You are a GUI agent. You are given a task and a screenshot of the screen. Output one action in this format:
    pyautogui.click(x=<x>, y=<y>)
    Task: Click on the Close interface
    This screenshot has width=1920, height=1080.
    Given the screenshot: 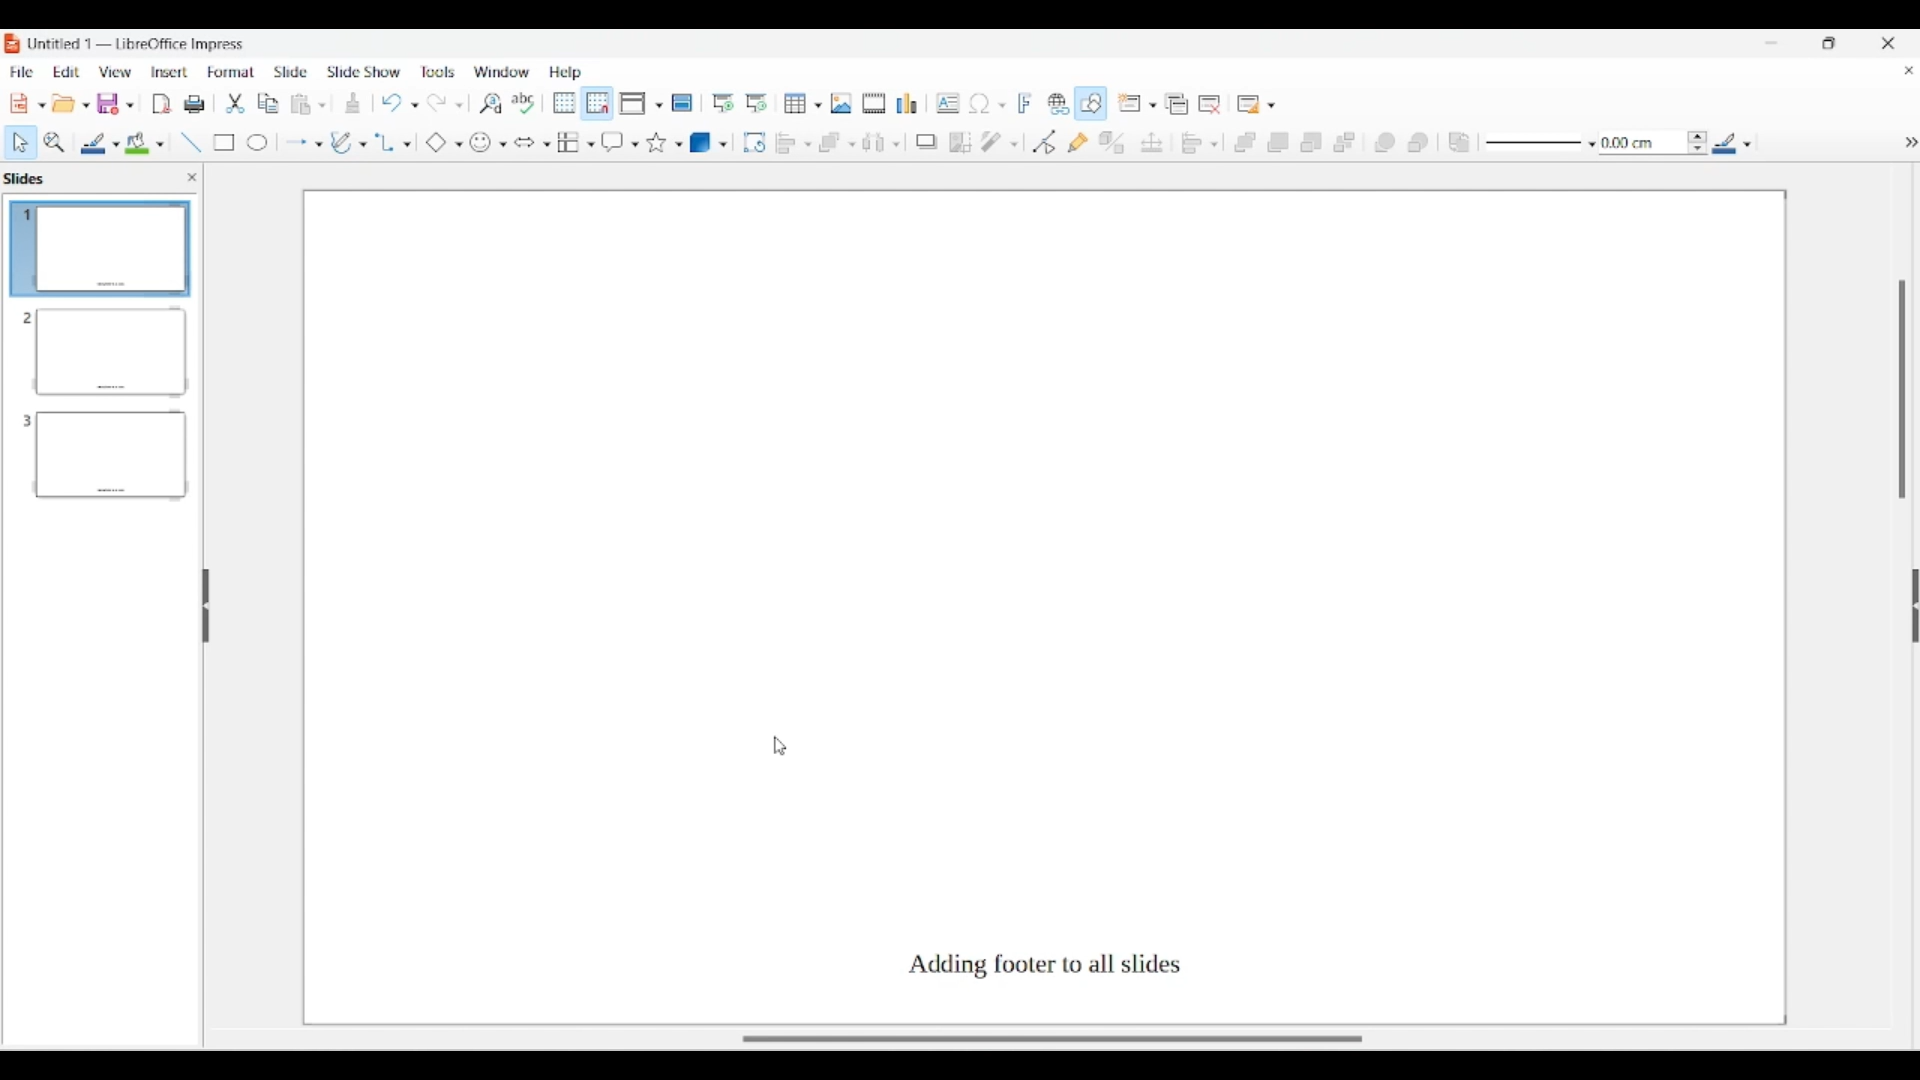 What is the action you would take?
    pyautogui.click(x=1888, y=43)
    